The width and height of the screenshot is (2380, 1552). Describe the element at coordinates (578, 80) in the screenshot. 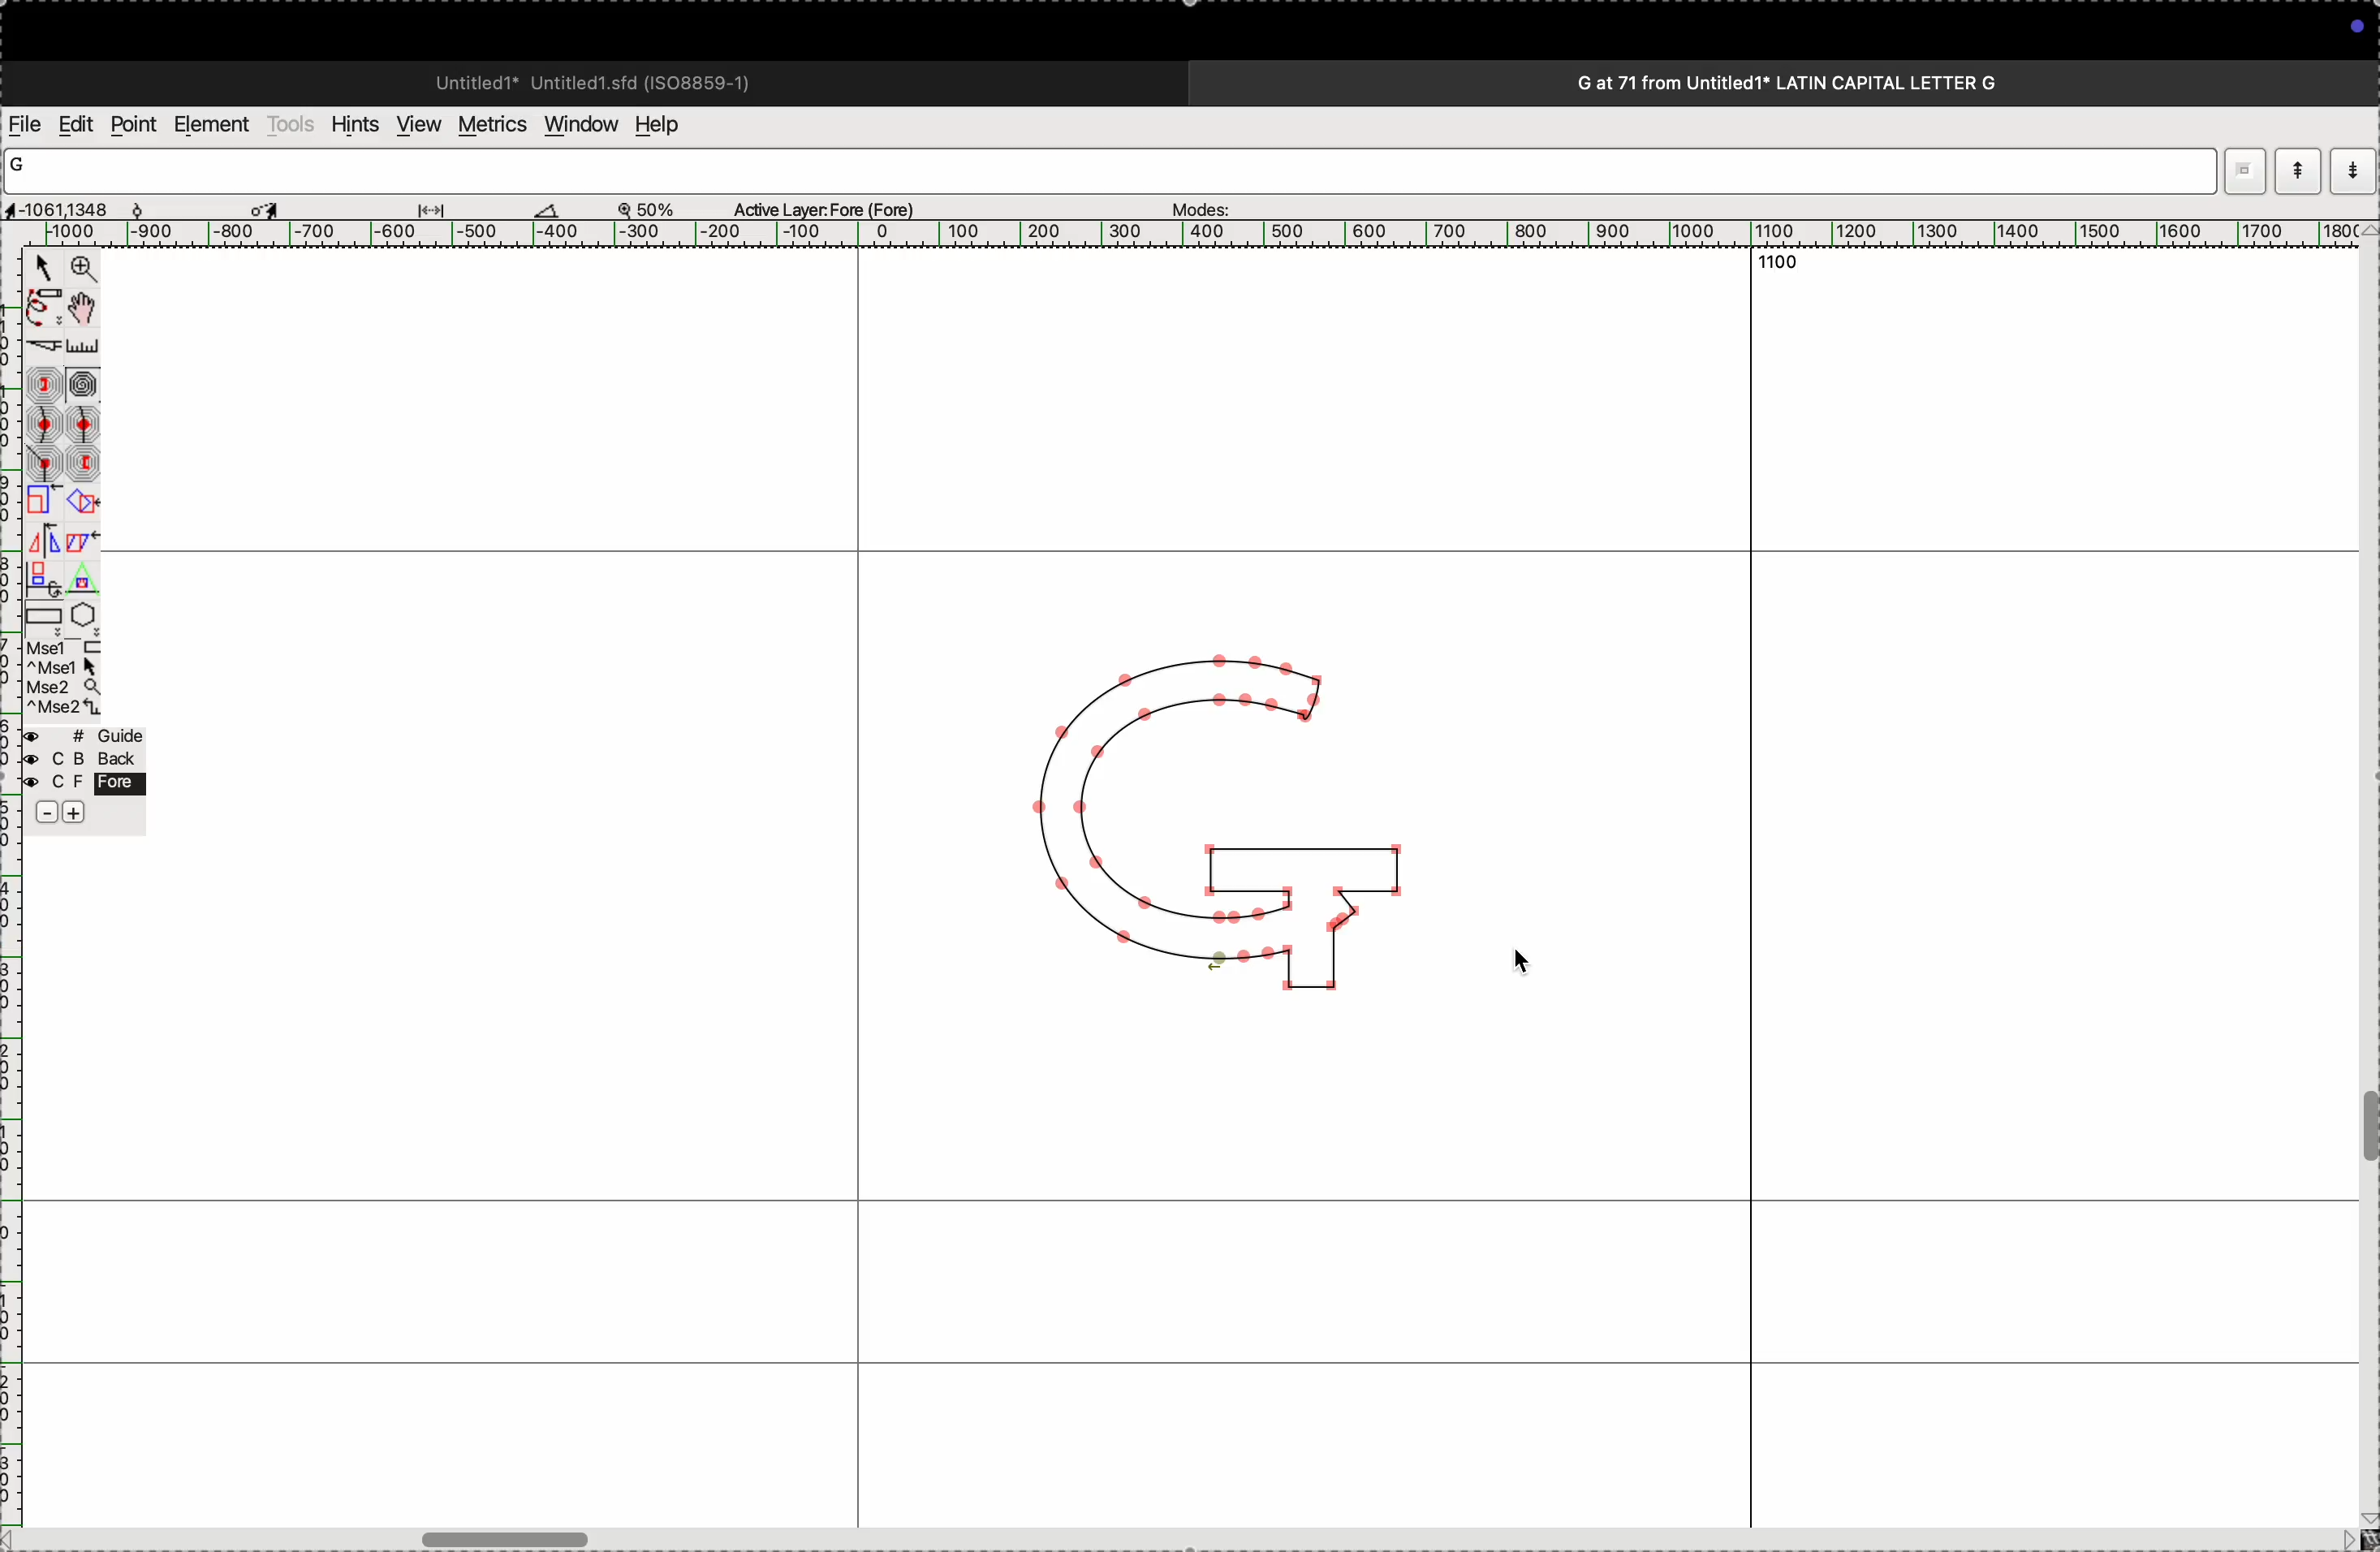

I see `Untitled1* Untitled 1.sfd (IS08859-1)` at that location.